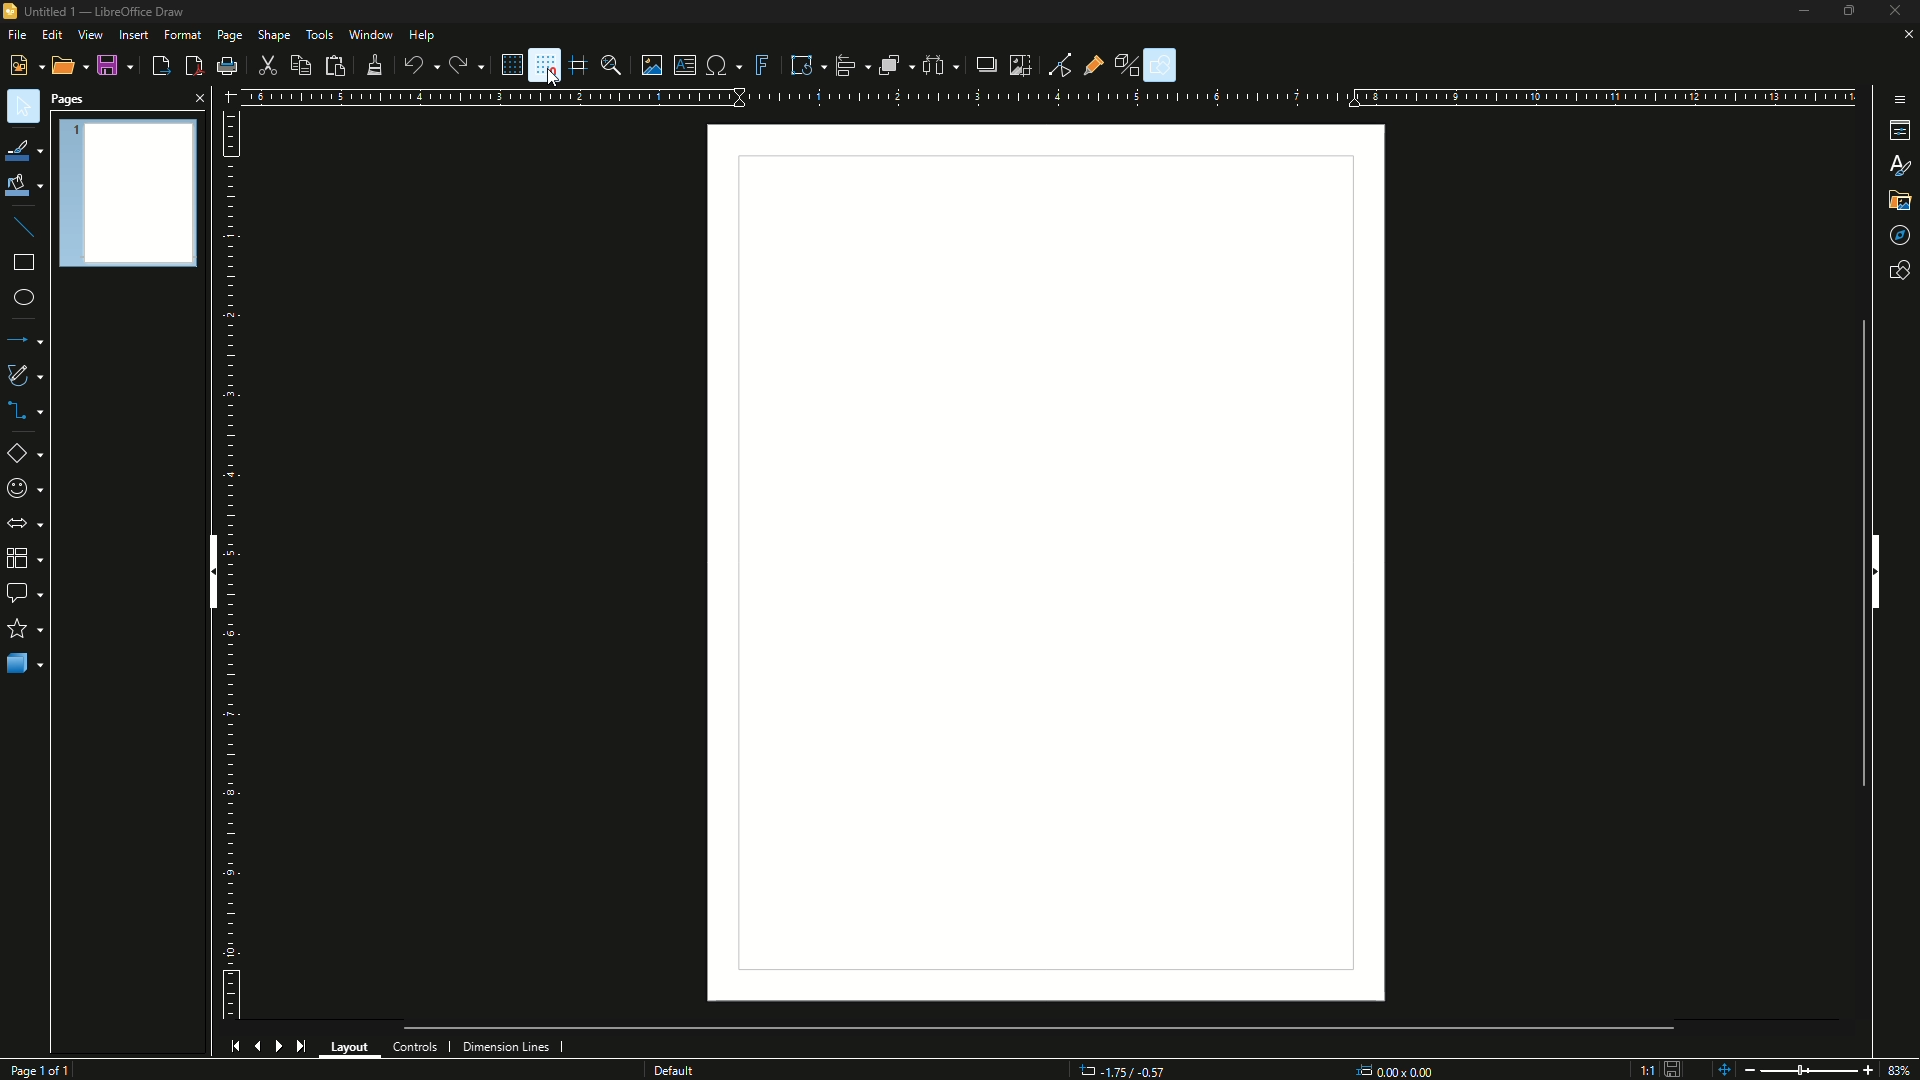 The image size is (1920, 1080). What do you see at coordinates (1659, 1065) in the screenshot?
I see `Save Icon` at bounding box center [1659, 1065].